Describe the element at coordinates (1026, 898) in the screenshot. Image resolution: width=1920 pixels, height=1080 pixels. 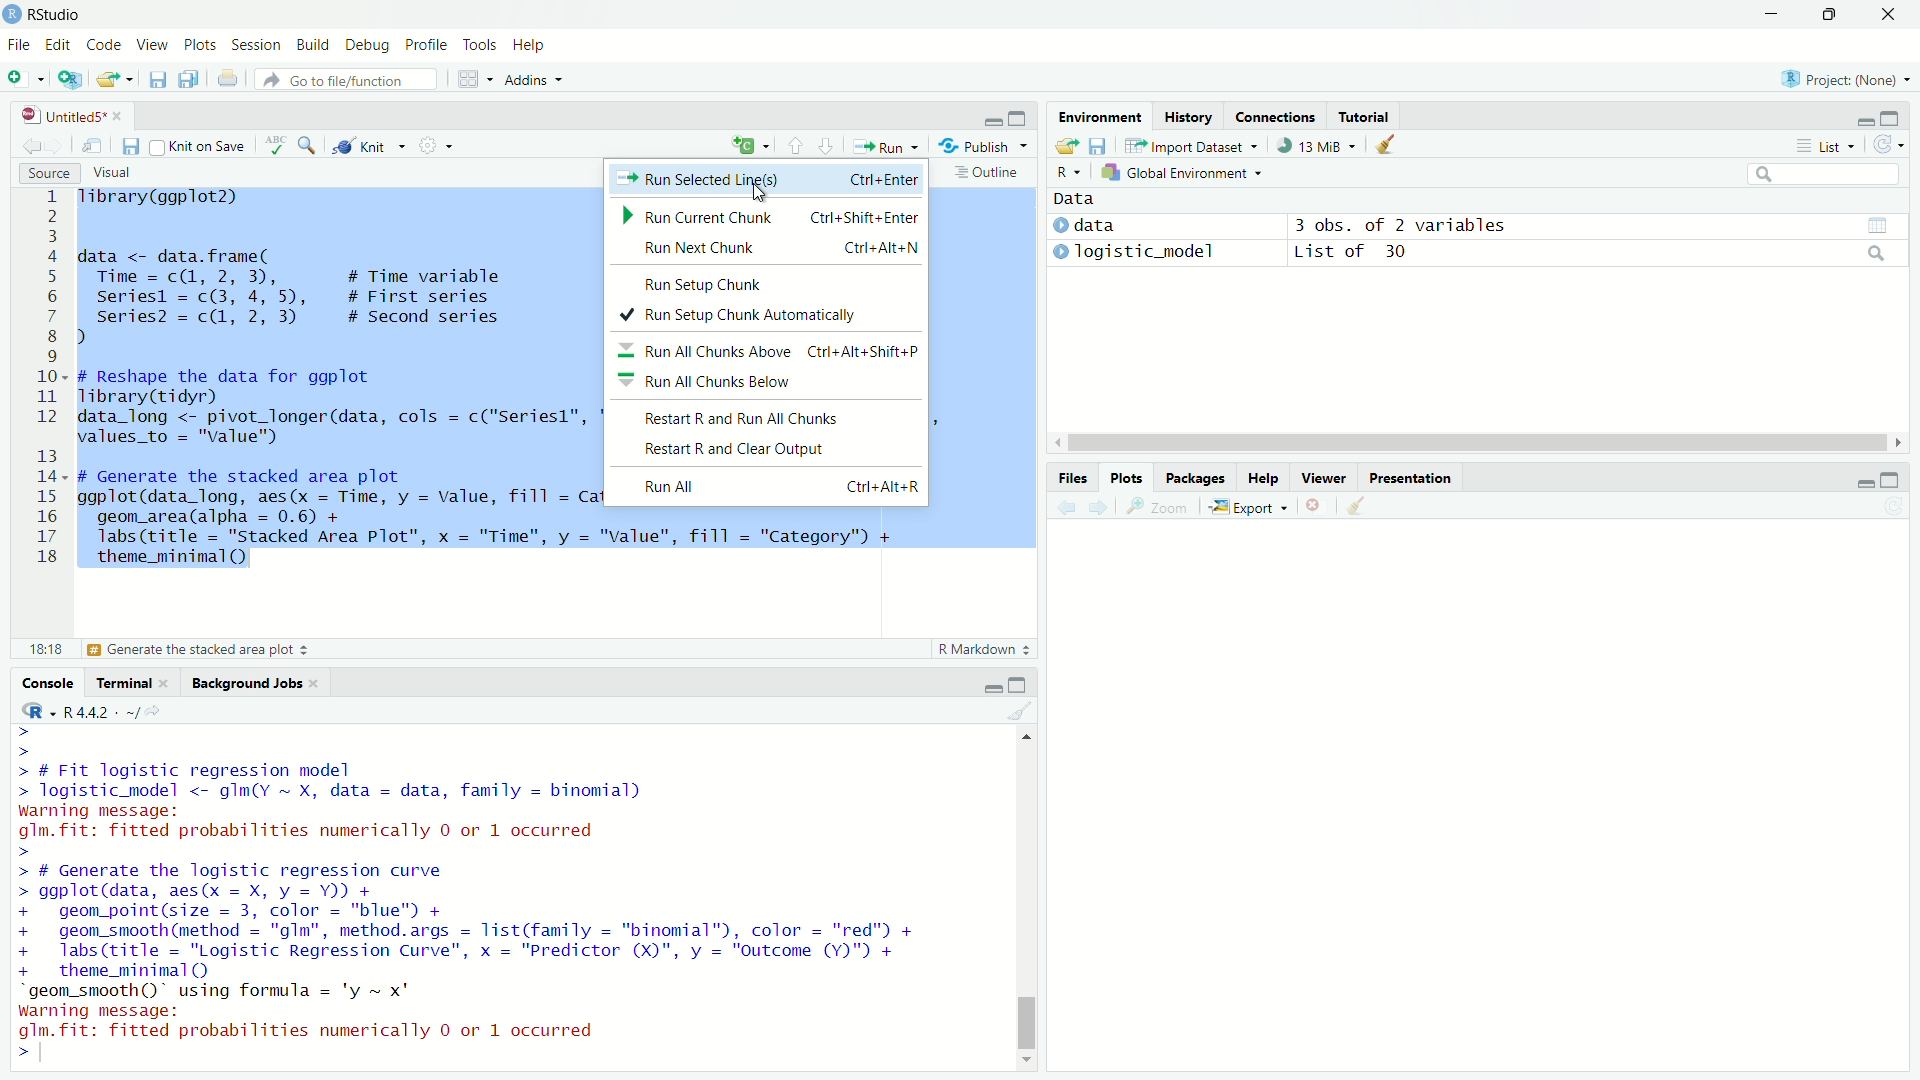
I see `scroll bar` at that location.